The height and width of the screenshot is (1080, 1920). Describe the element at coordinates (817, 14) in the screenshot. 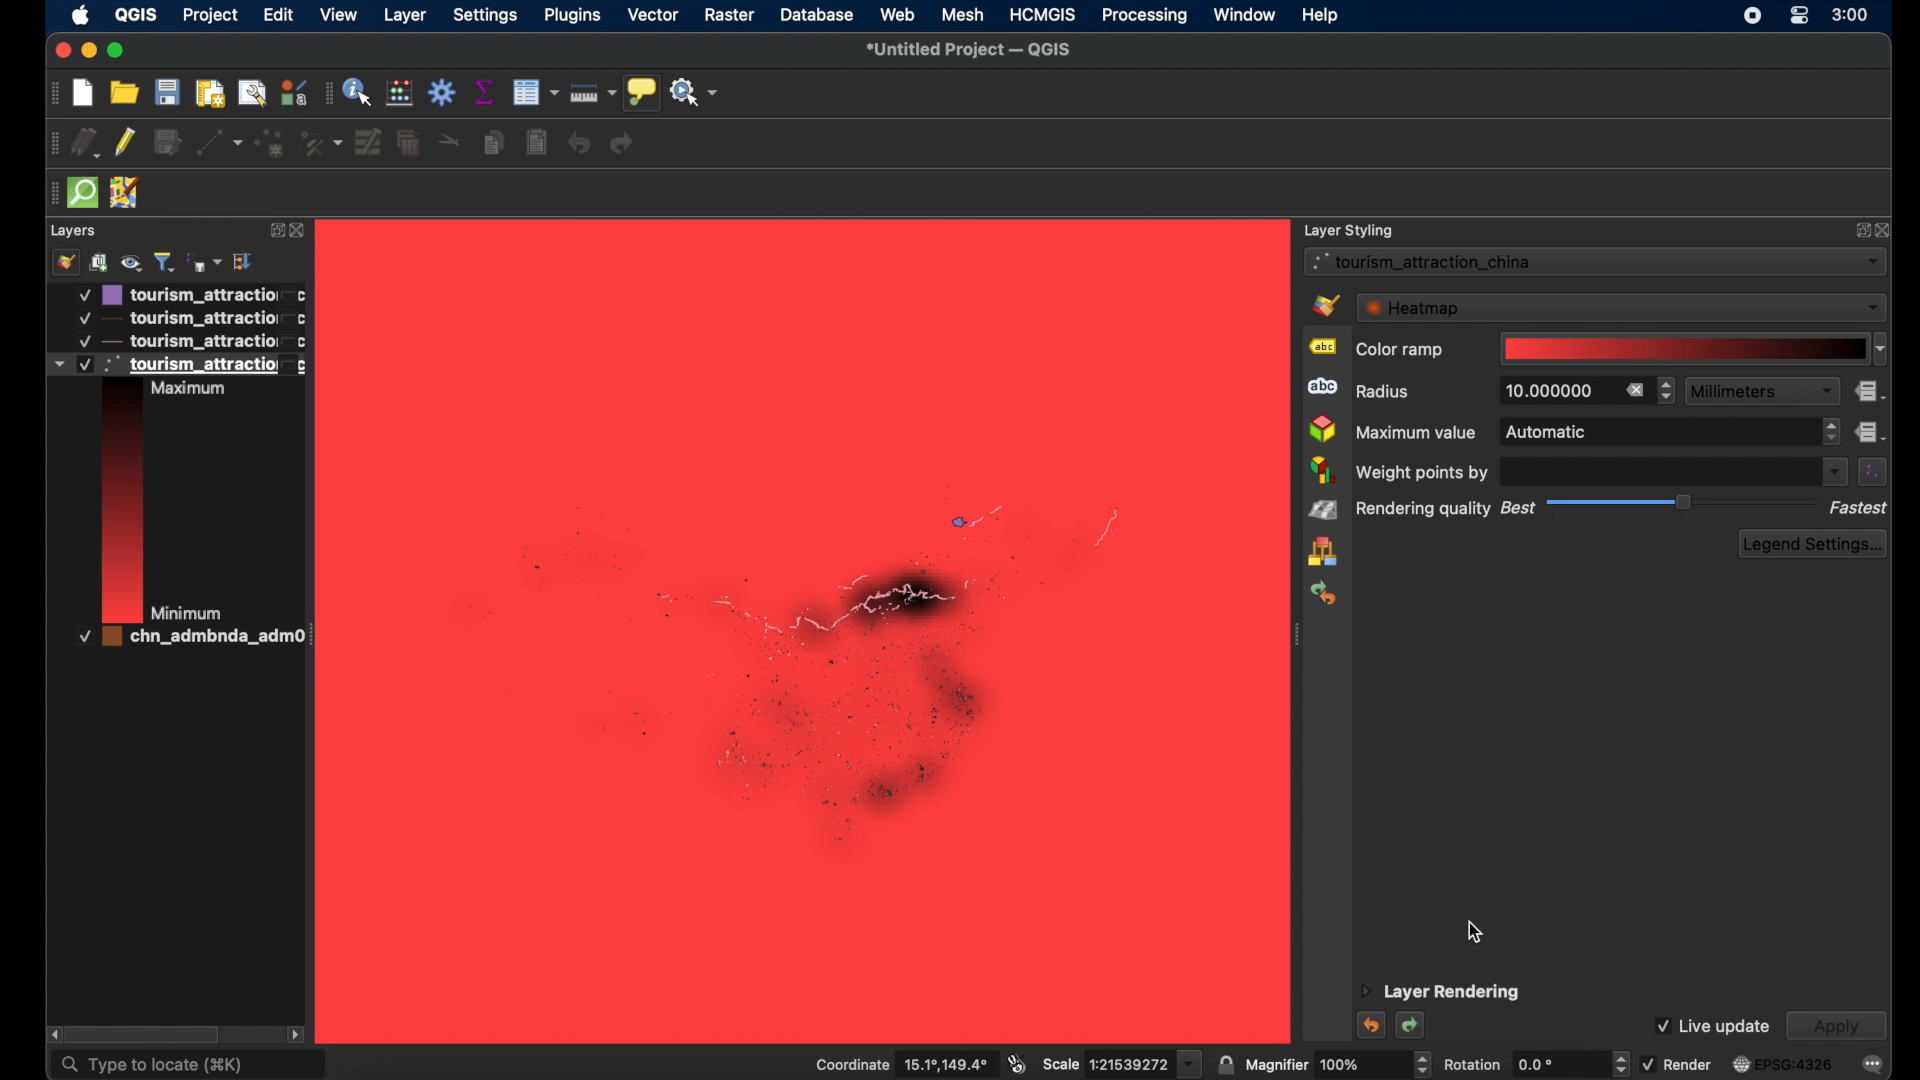

I see `database` at that location.